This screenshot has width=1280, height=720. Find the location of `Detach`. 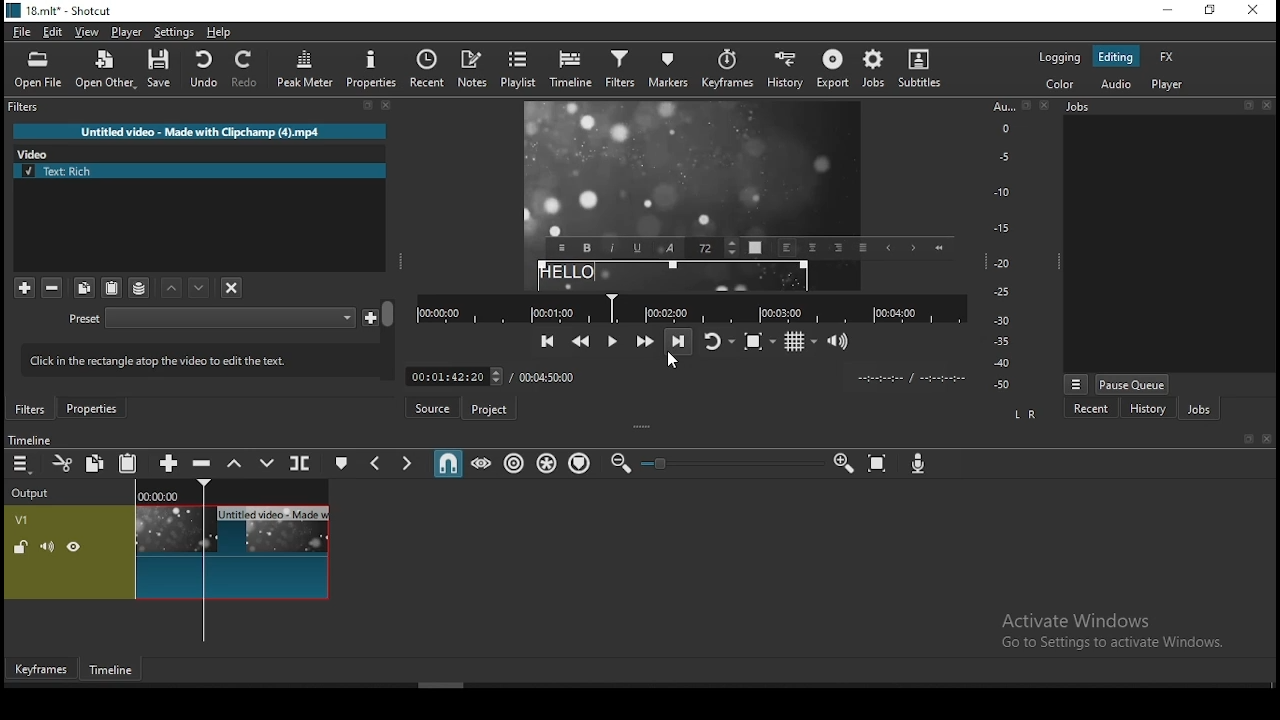

Detach is located at coordinates (1250, 439).